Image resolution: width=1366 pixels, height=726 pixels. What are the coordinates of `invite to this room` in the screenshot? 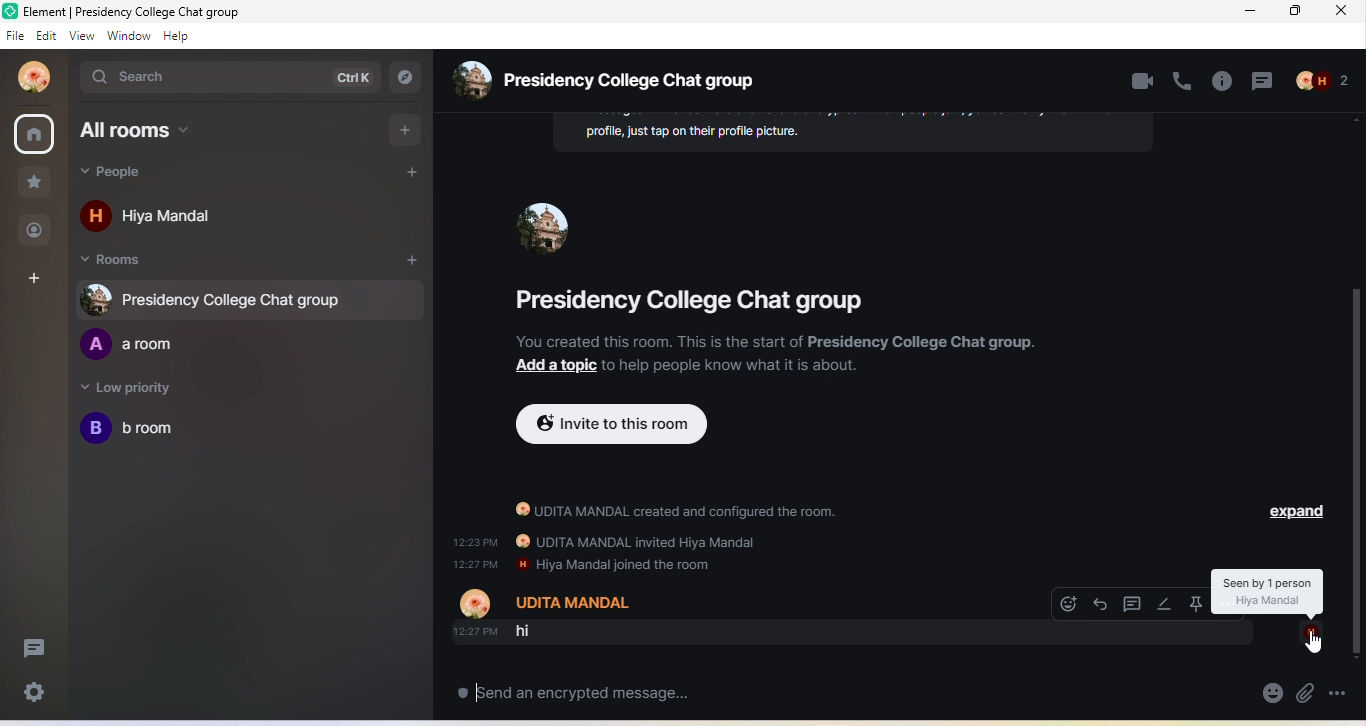 It's located at (611, 424).